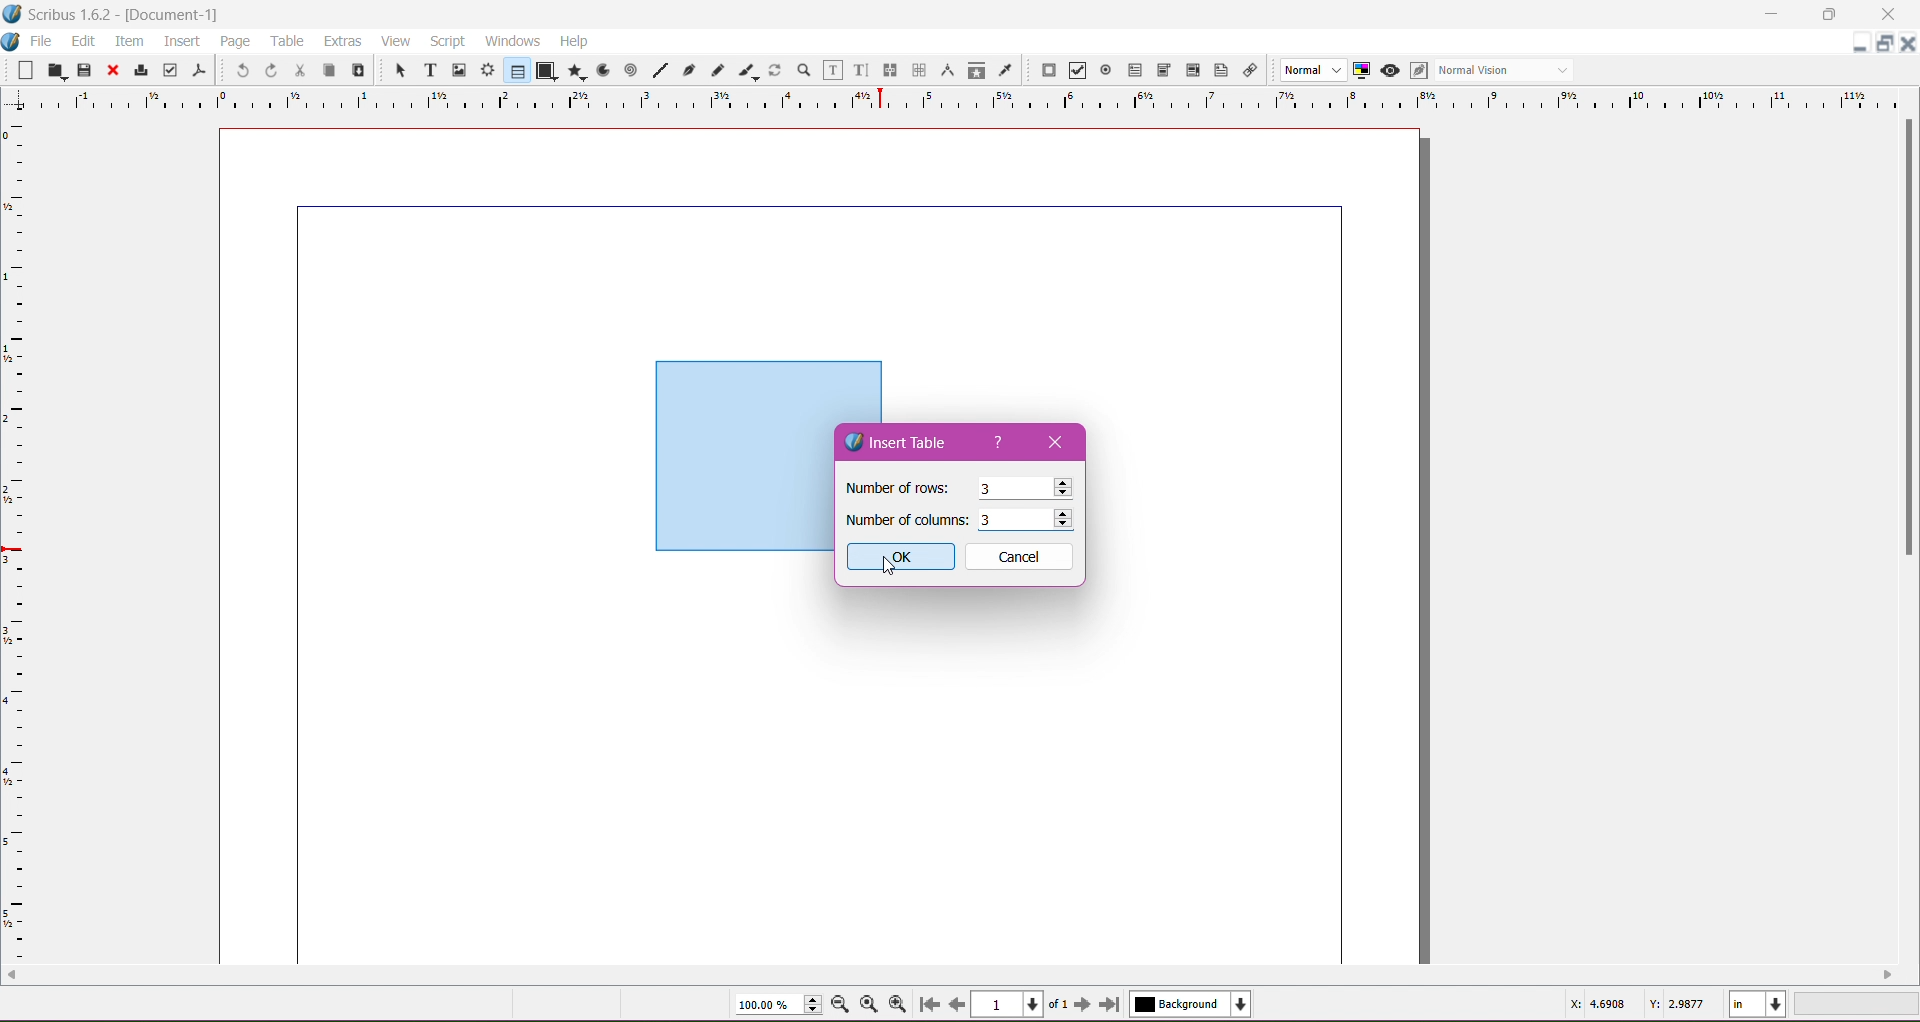 The width and height of the screenshot is (1920, 1022). I want to click on Save, so click(85, 69).